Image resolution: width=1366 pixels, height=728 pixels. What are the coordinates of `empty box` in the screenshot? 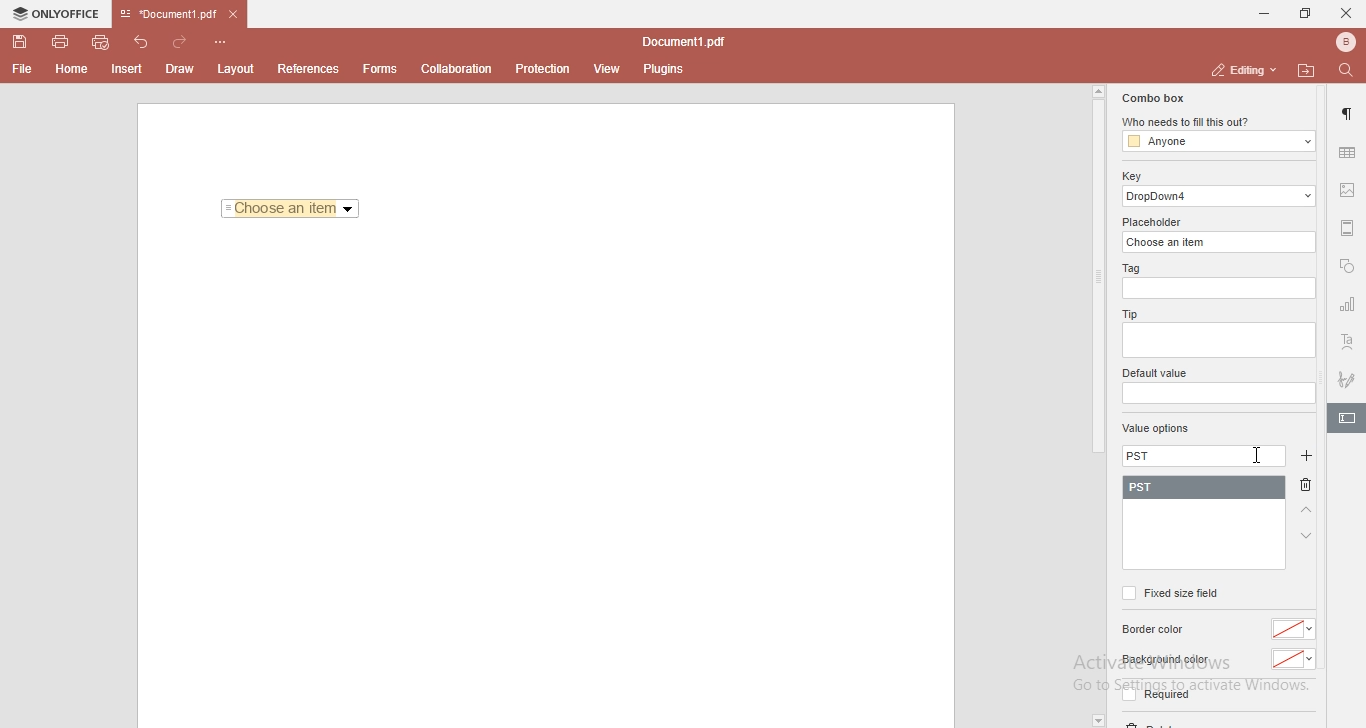 It's located at (1217, 394).